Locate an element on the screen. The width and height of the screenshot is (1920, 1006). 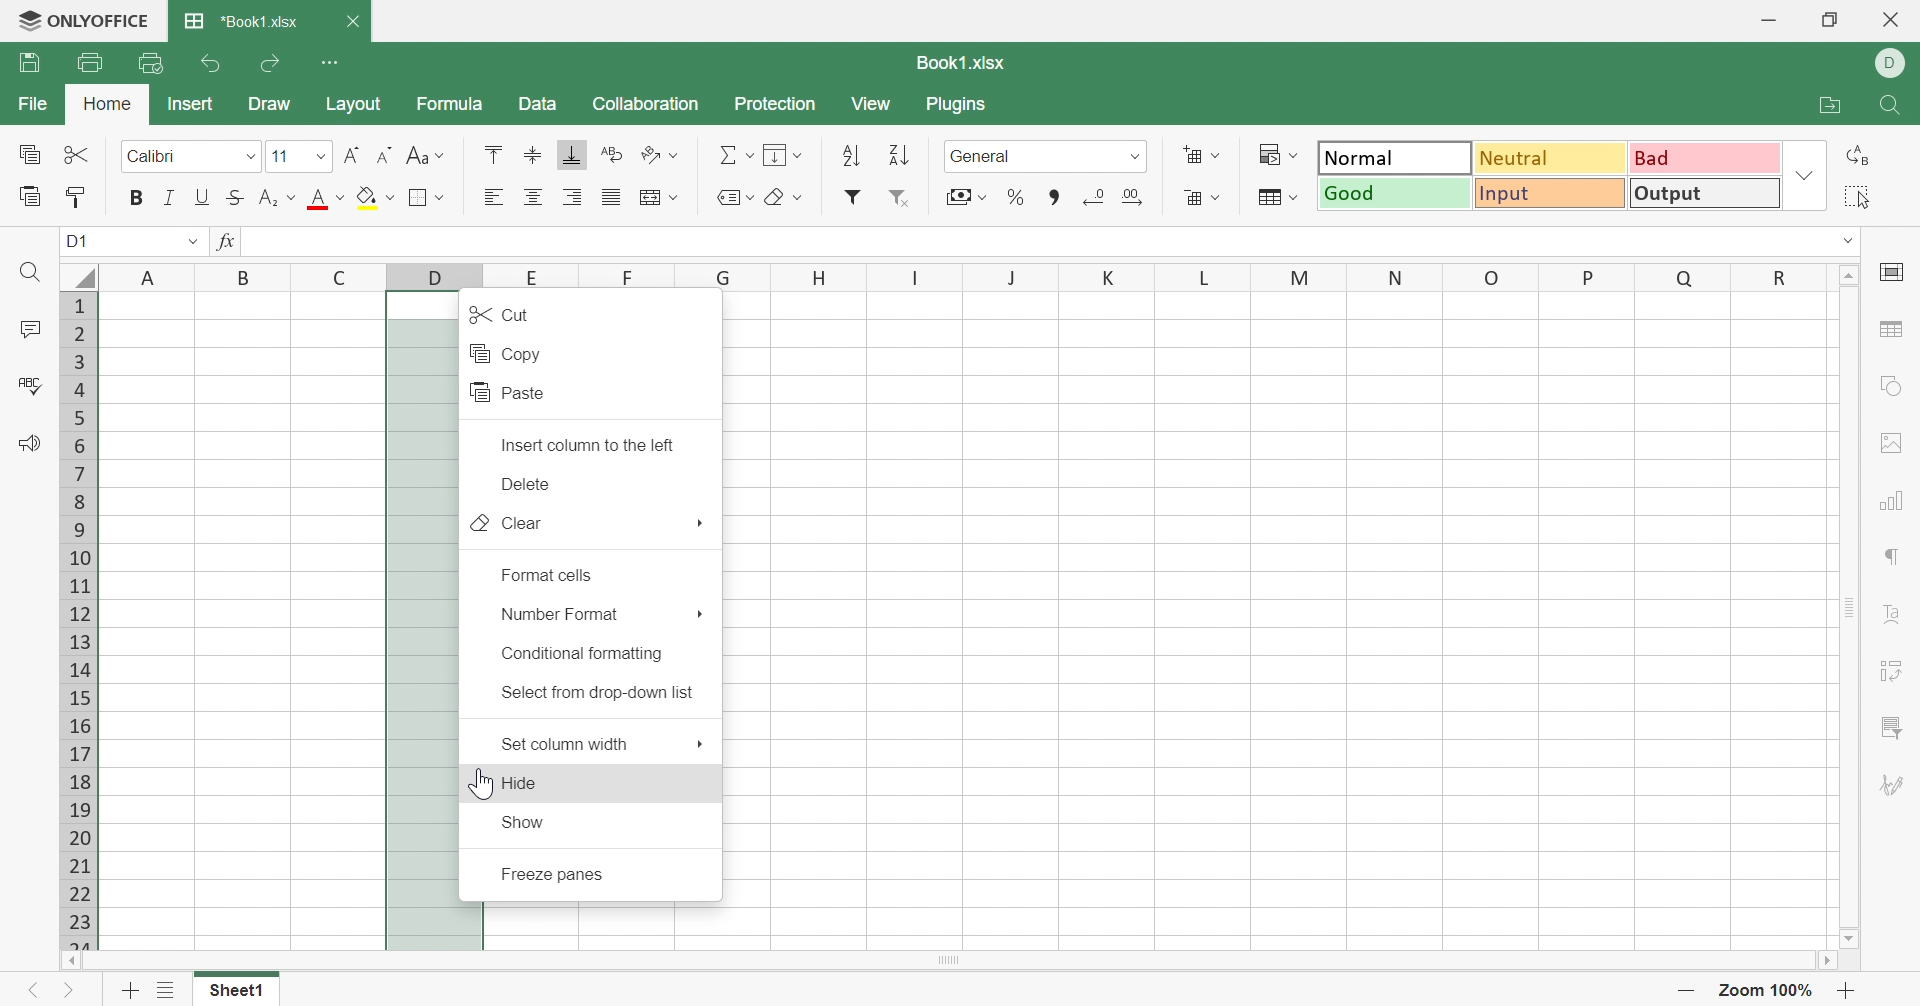
Delete is located at coordinates (522, 484).